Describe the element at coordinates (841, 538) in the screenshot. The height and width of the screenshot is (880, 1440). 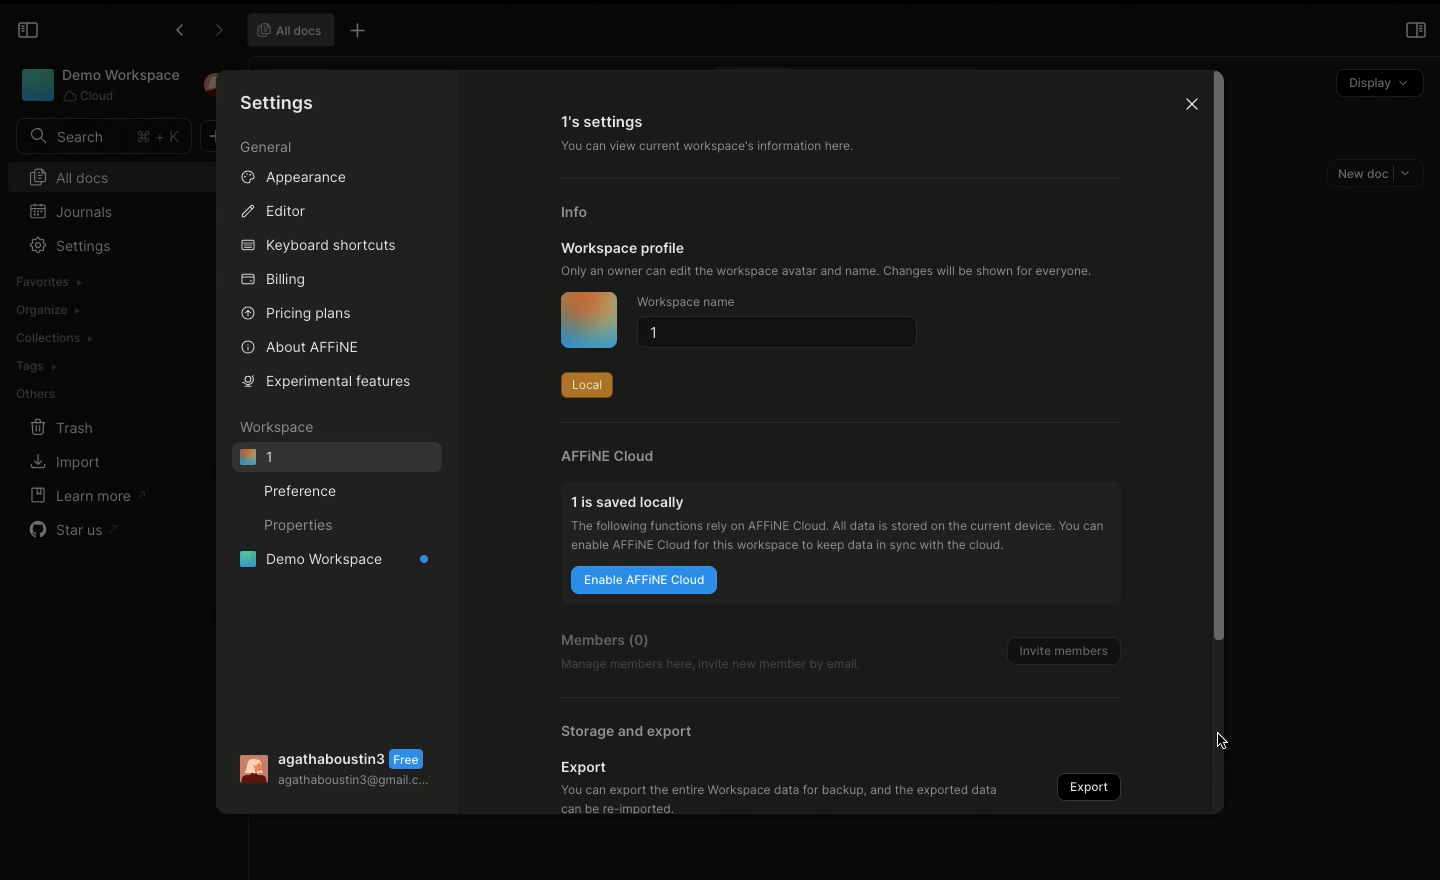
I see `The following functions rely on AFFINE Cloud. Alldata is stored on the current device. You canenable AFFINE Cloud for this workspace to keep data in sync with the cloud.` at that location.